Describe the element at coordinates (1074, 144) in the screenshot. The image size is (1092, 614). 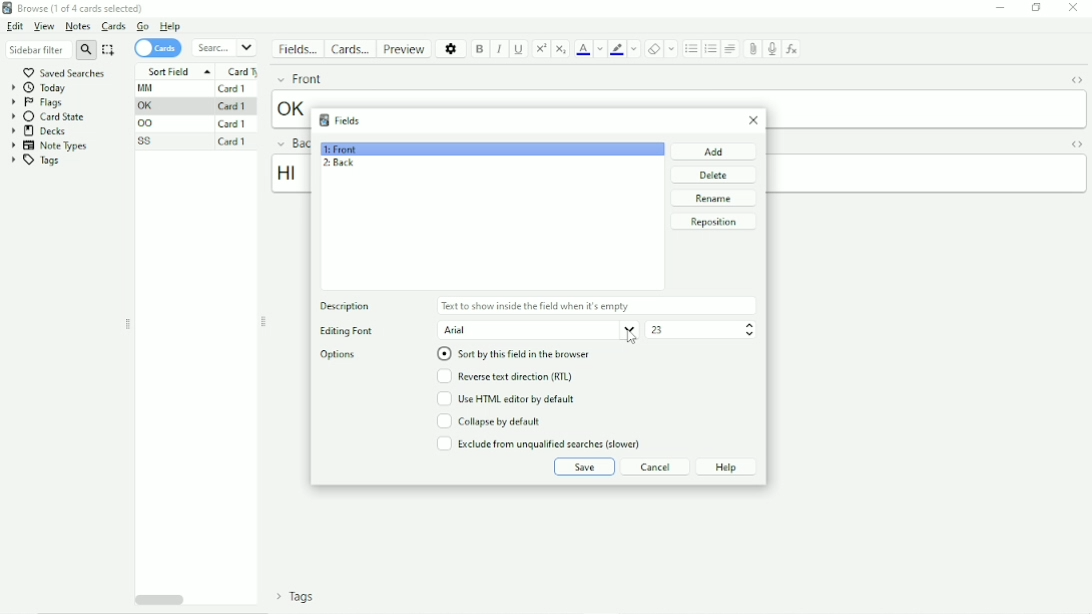
I see `Toggle HTML Editor` at that location.